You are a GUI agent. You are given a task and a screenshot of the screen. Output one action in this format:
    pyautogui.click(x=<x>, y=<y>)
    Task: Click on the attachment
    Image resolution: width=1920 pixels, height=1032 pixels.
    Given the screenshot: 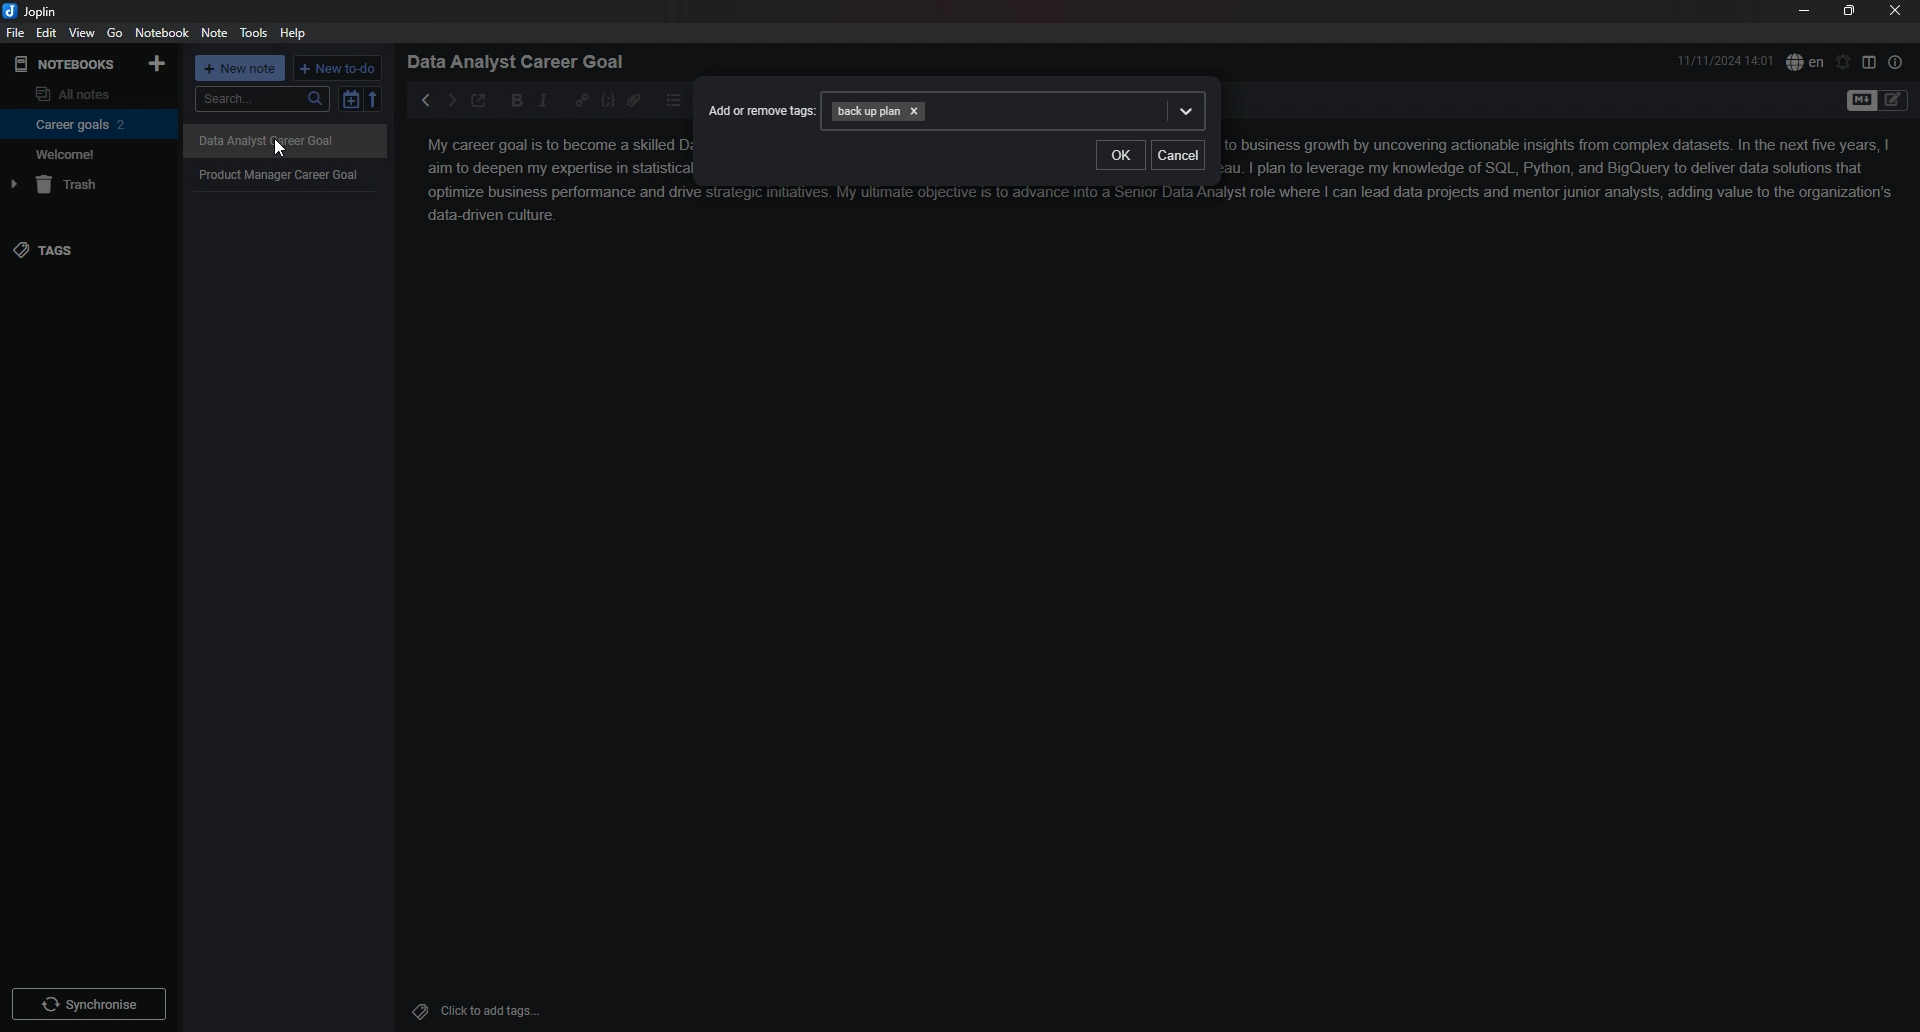 What is the action you would take?
    pyautogui.click(x=634, y=101)
    